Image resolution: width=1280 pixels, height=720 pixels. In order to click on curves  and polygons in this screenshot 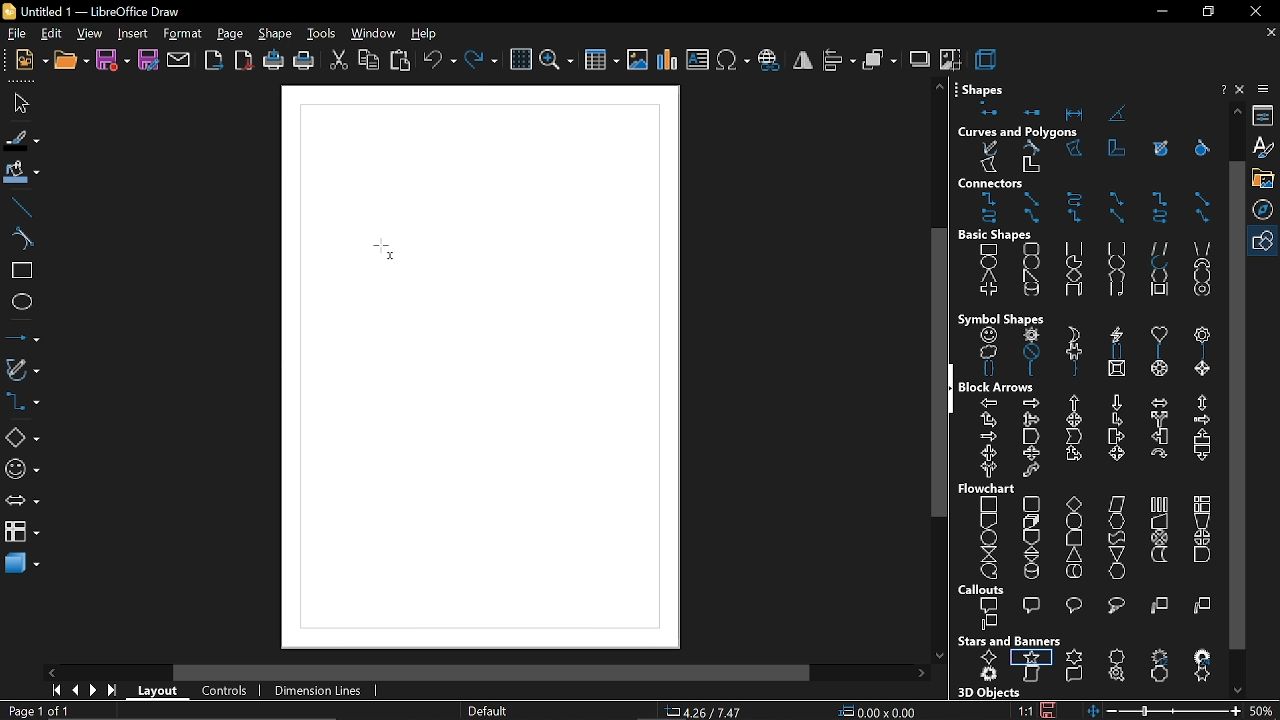, I will do `click(1023, 130)`.